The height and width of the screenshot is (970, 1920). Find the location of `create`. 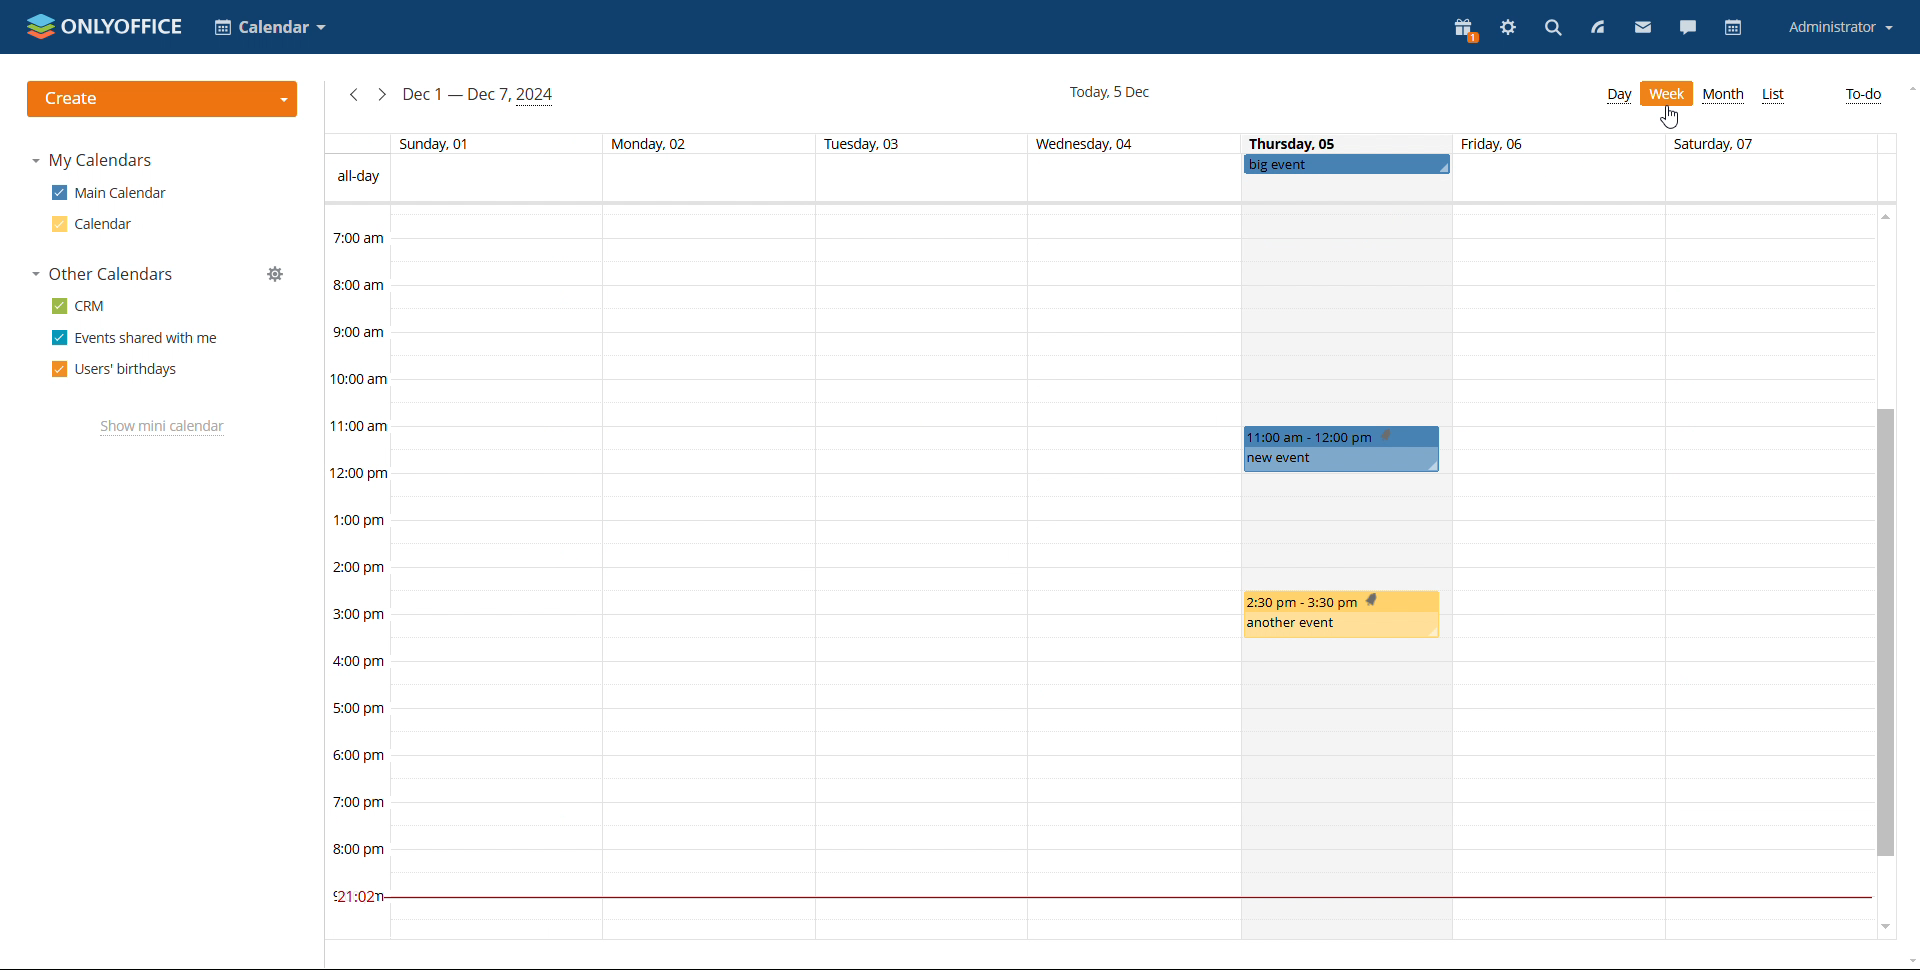

create is located at coordinates (163, 99).